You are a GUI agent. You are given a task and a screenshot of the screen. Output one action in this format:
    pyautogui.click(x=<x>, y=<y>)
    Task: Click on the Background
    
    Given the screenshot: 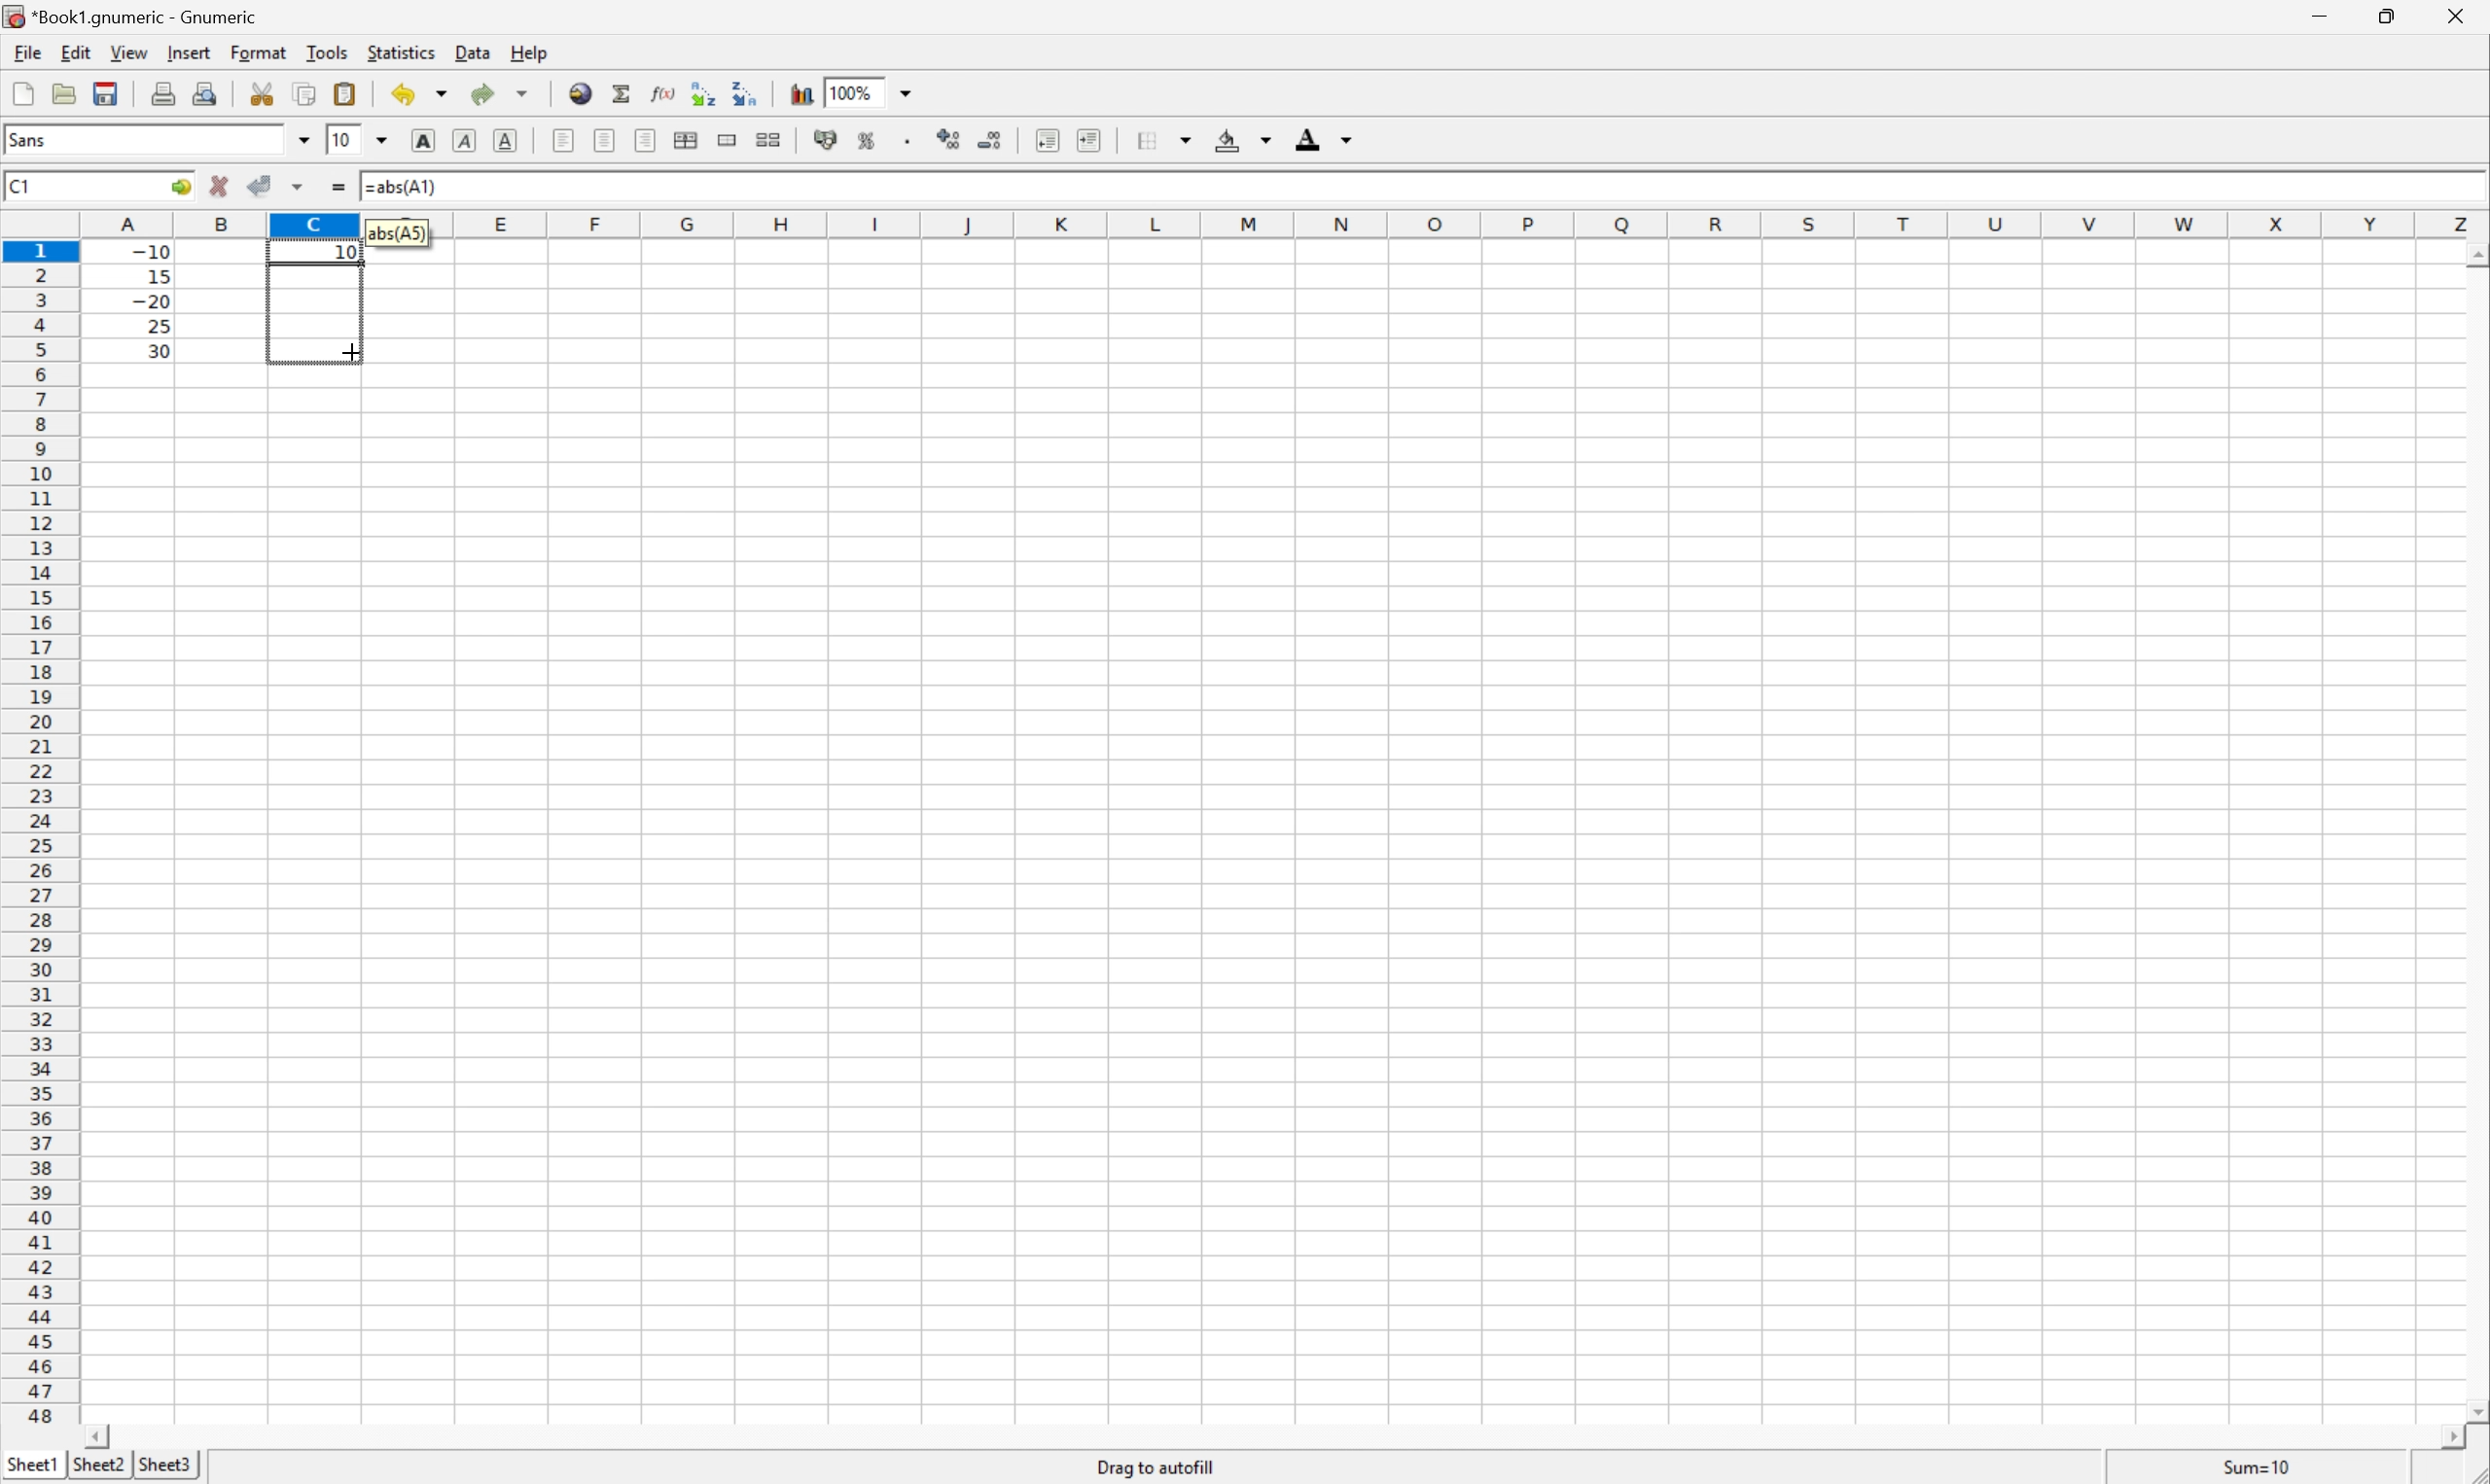 What is the action you would take?
    pyautogui.click(x=1228, y=141)
    